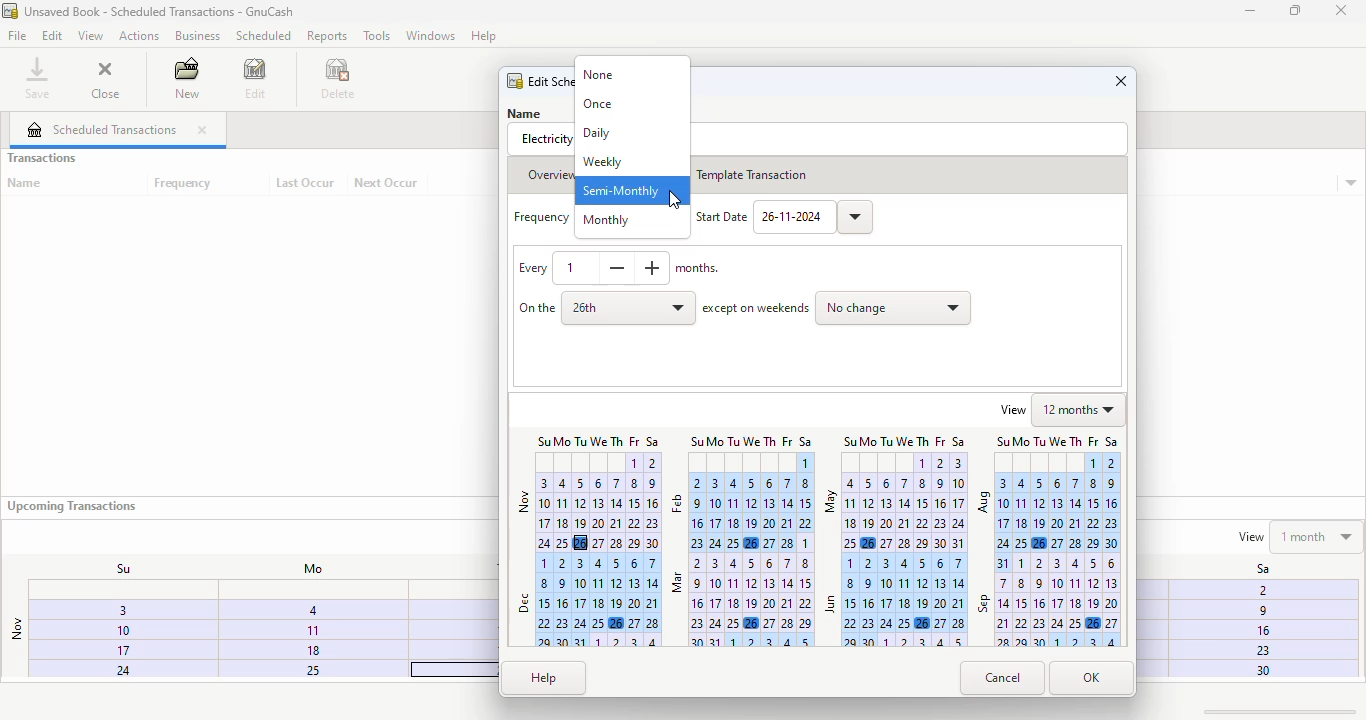 This screenshot has width=1366, height=720. What do you see at coordinates (535, 218) in the screenshot?
I see `Frequency` at bounding box center [535, 218].